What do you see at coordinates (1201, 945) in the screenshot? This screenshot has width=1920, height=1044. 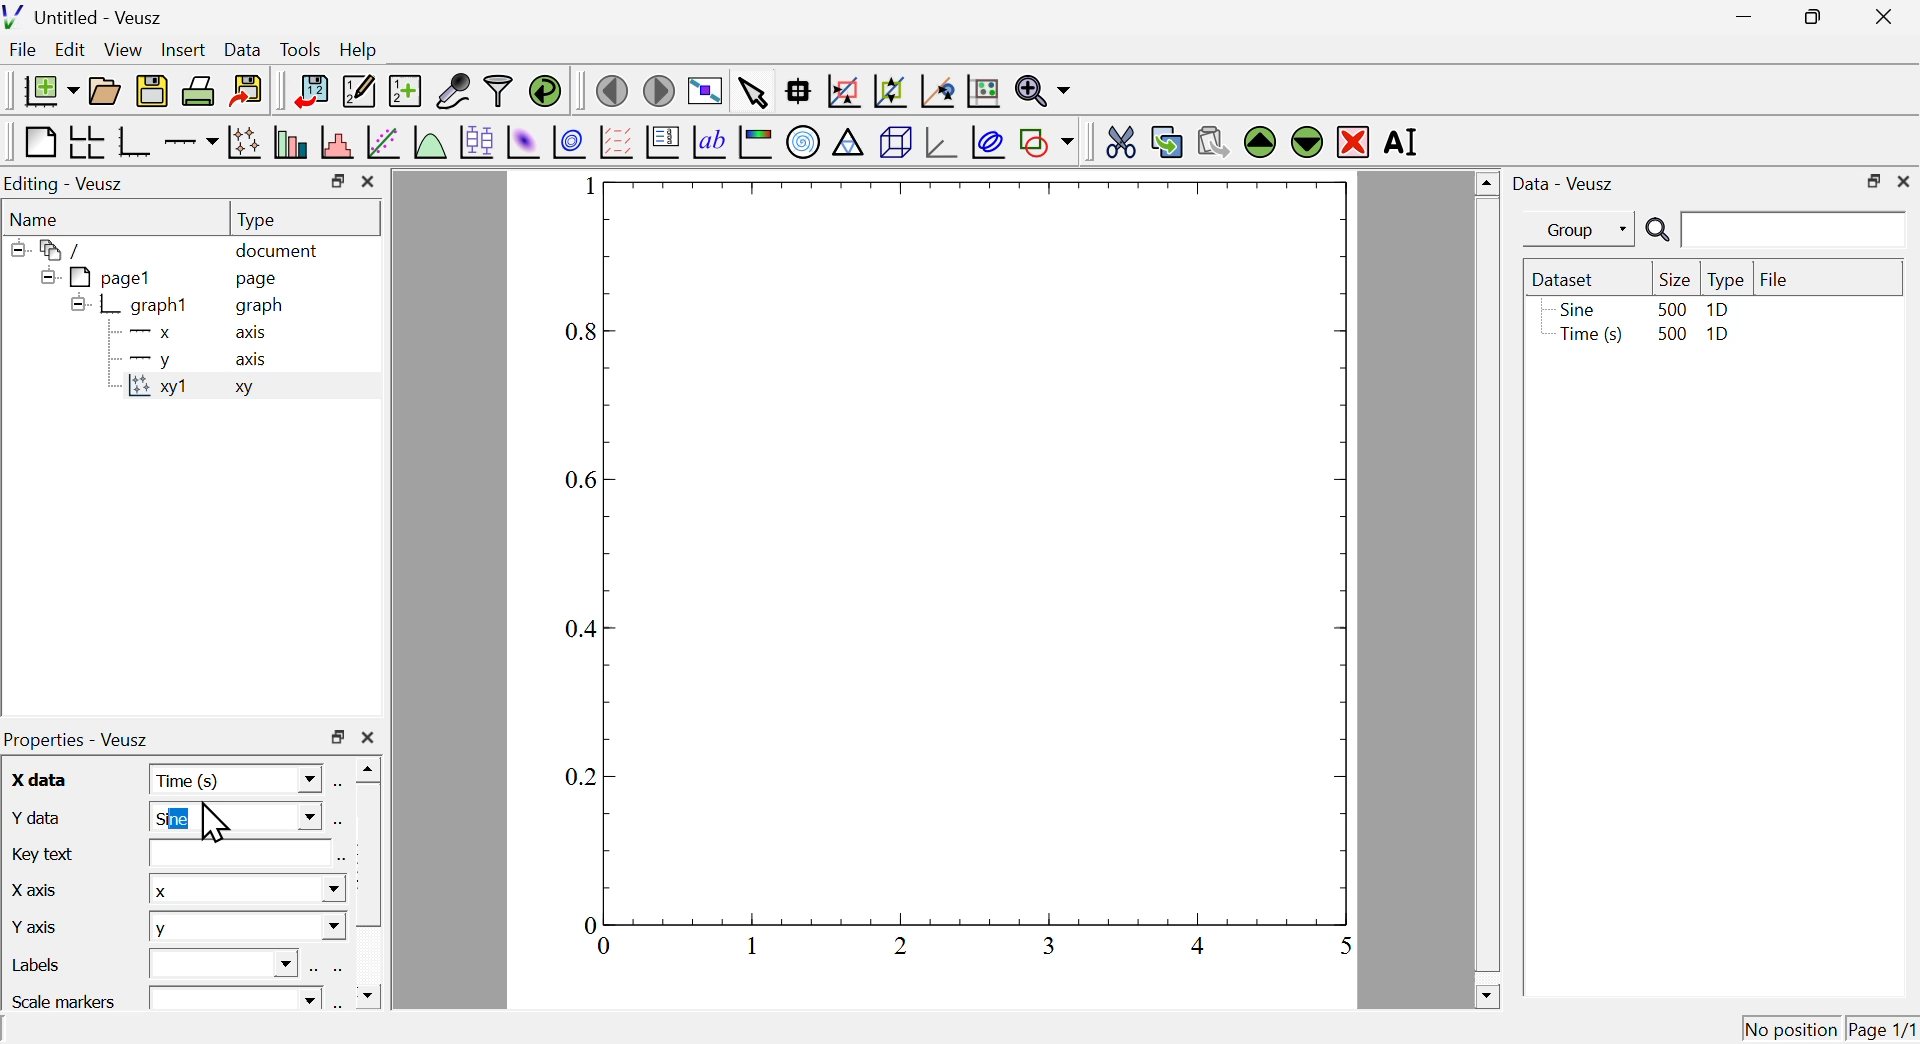 I see `0.8` at bounding box center [1201, 945].